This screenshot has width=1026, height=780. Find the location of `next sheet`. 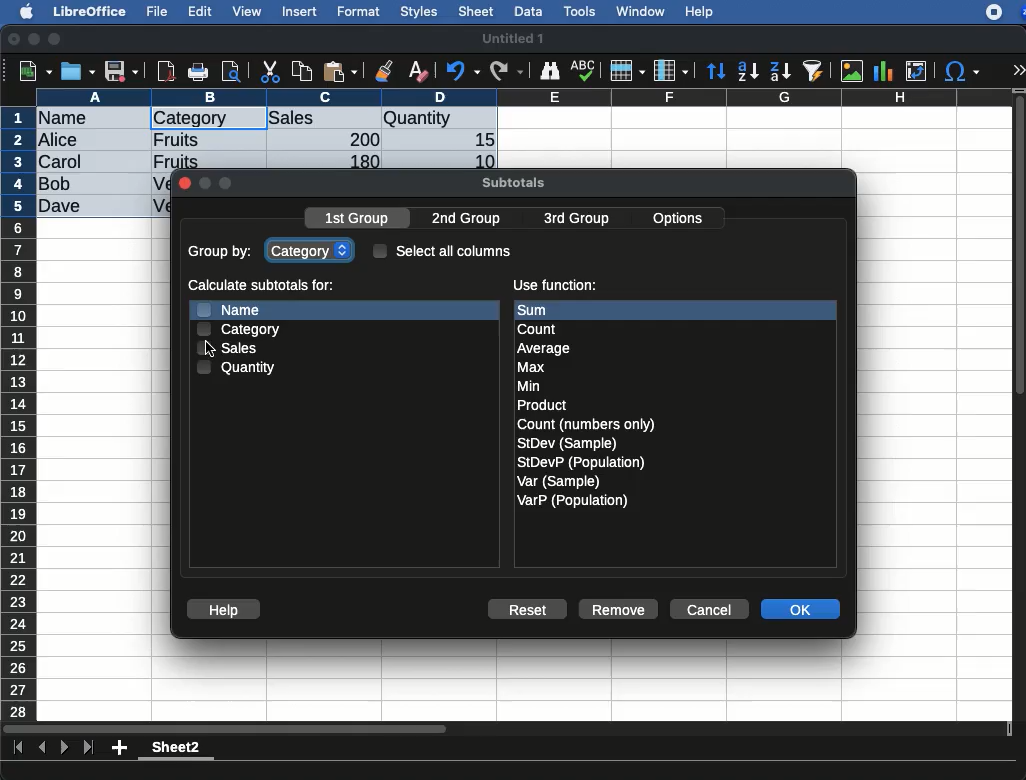

next sheet is located at coordinates (62, 749).